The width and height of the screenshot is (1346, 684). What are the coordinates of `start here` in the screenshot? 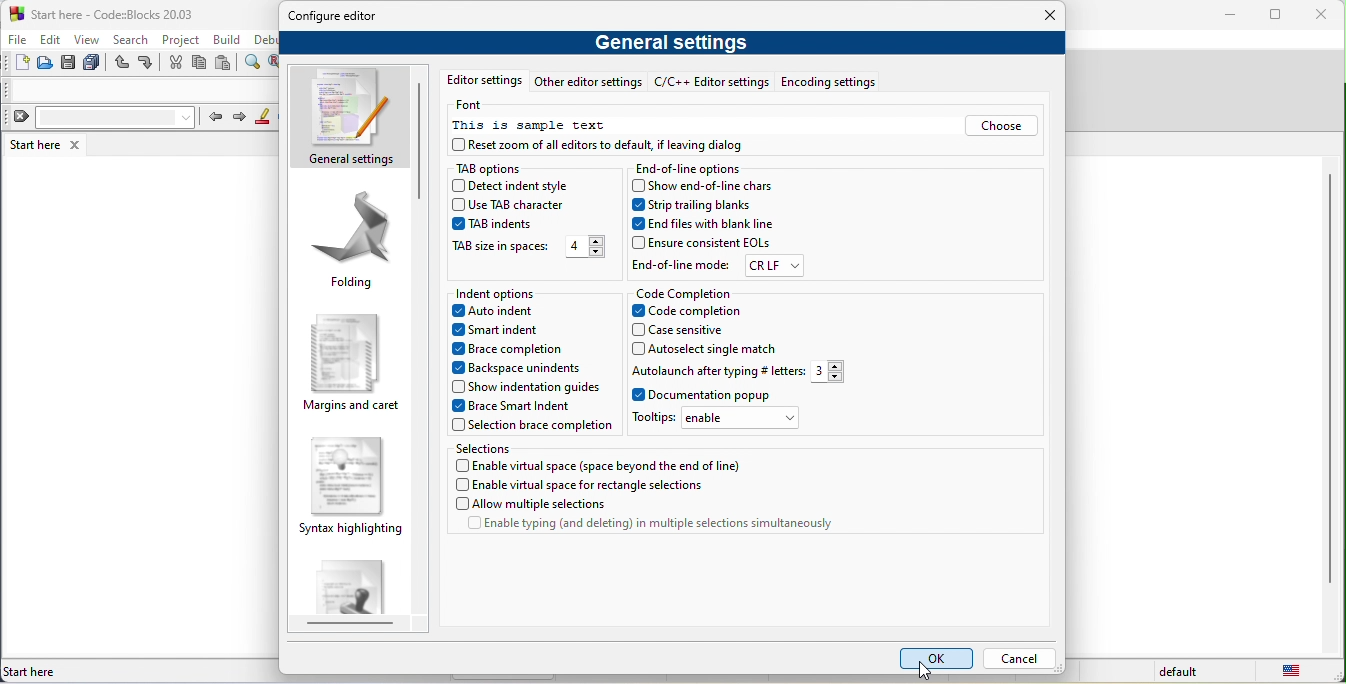 It's located at (34, 669).